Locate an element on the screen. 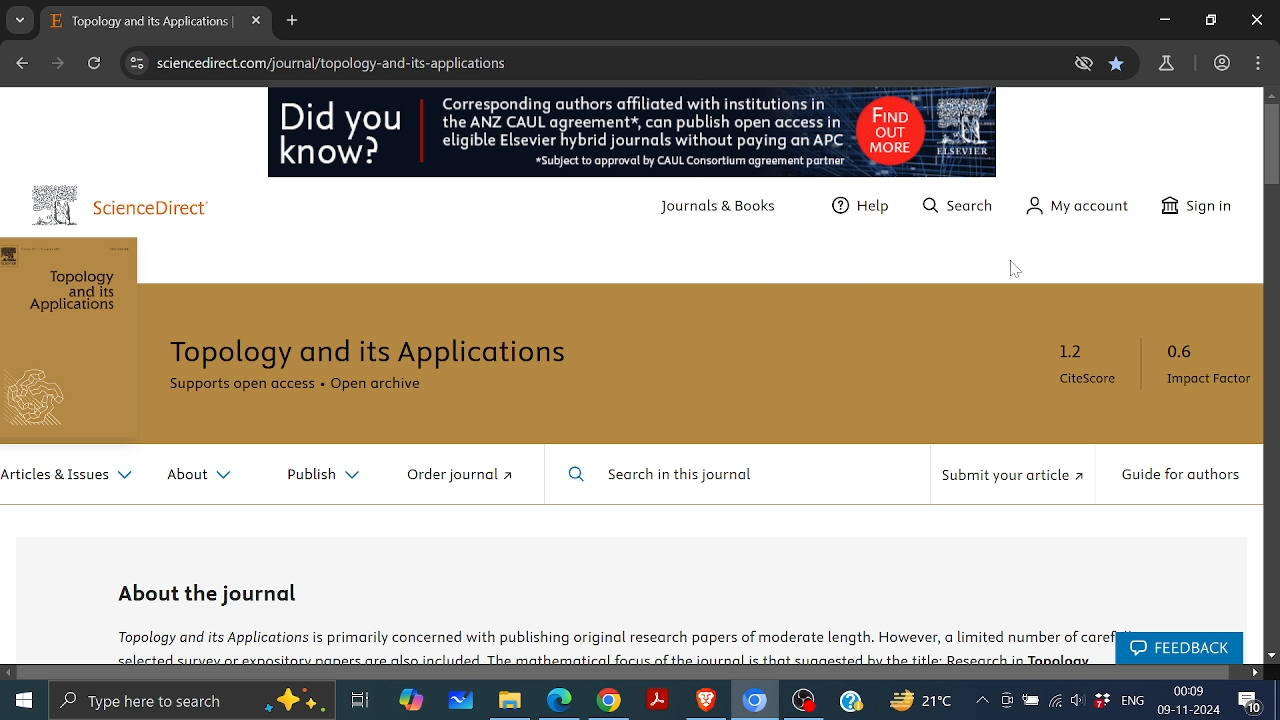  Adobe reader is located at coordinates (658, 700).